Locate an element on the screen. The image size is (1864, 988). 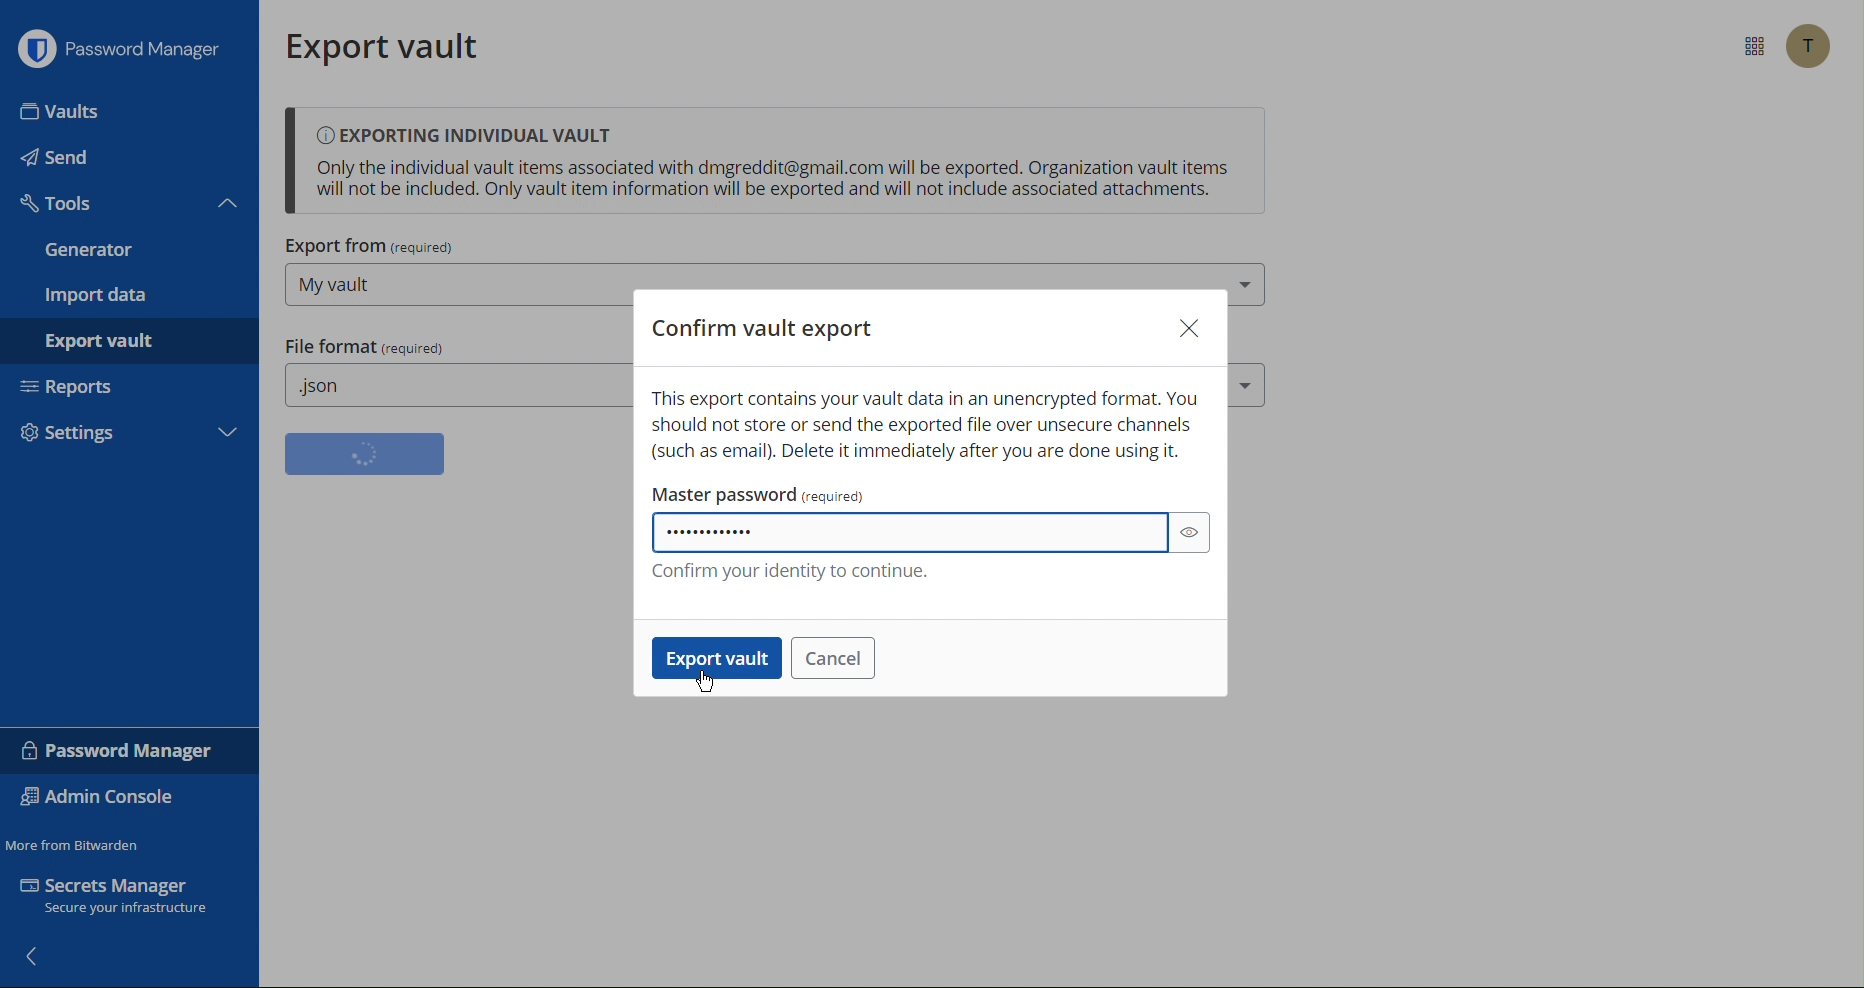
Password is located at coordinates (912, 531).